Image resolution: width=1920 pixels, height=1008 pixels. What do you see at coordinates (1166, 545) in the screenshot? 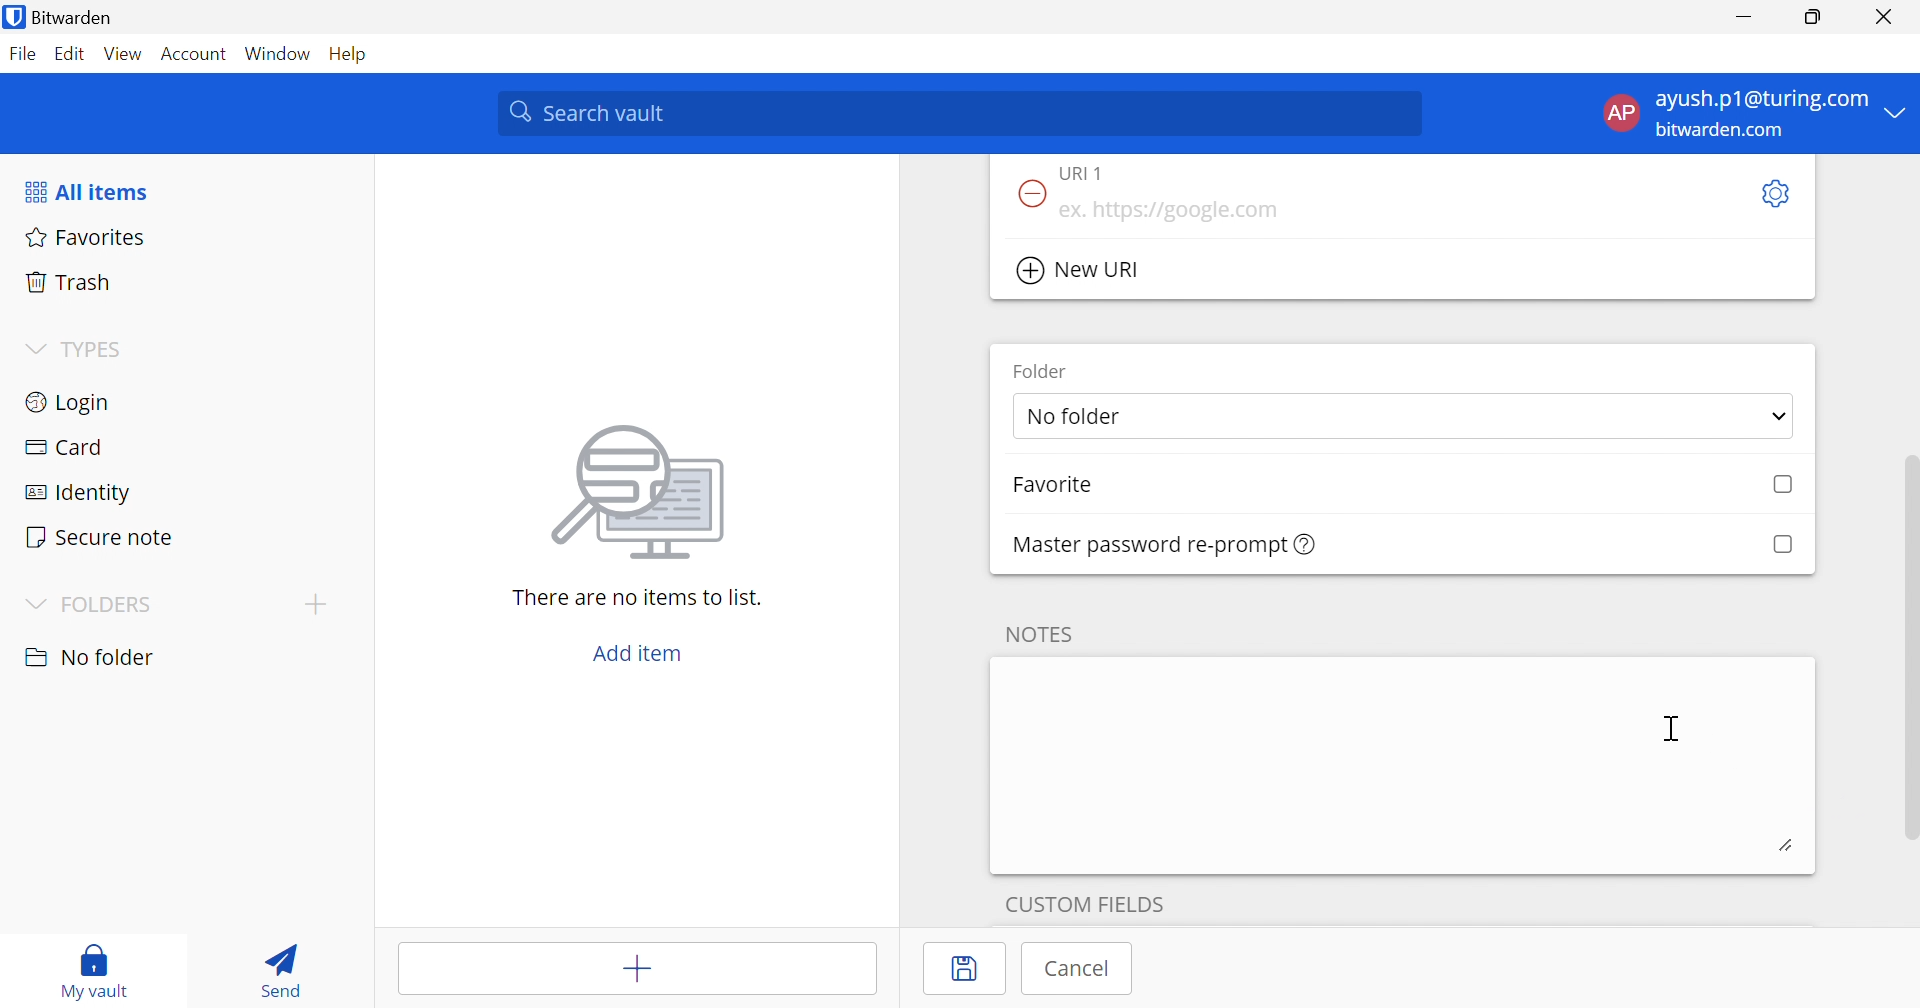
I see `Master password re-prompt` at bounding box center [1166, 545].